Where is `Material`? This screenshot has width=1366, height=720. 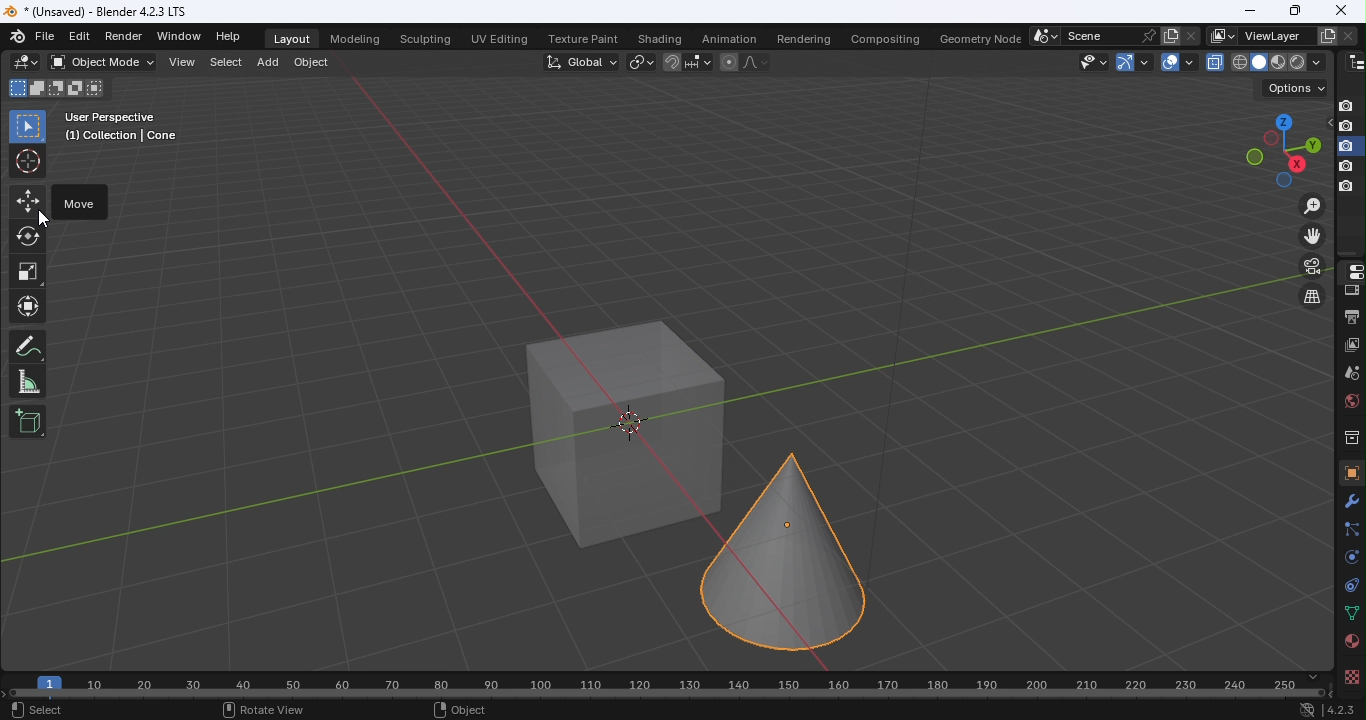
Material is located at coordinates (1350, 642).